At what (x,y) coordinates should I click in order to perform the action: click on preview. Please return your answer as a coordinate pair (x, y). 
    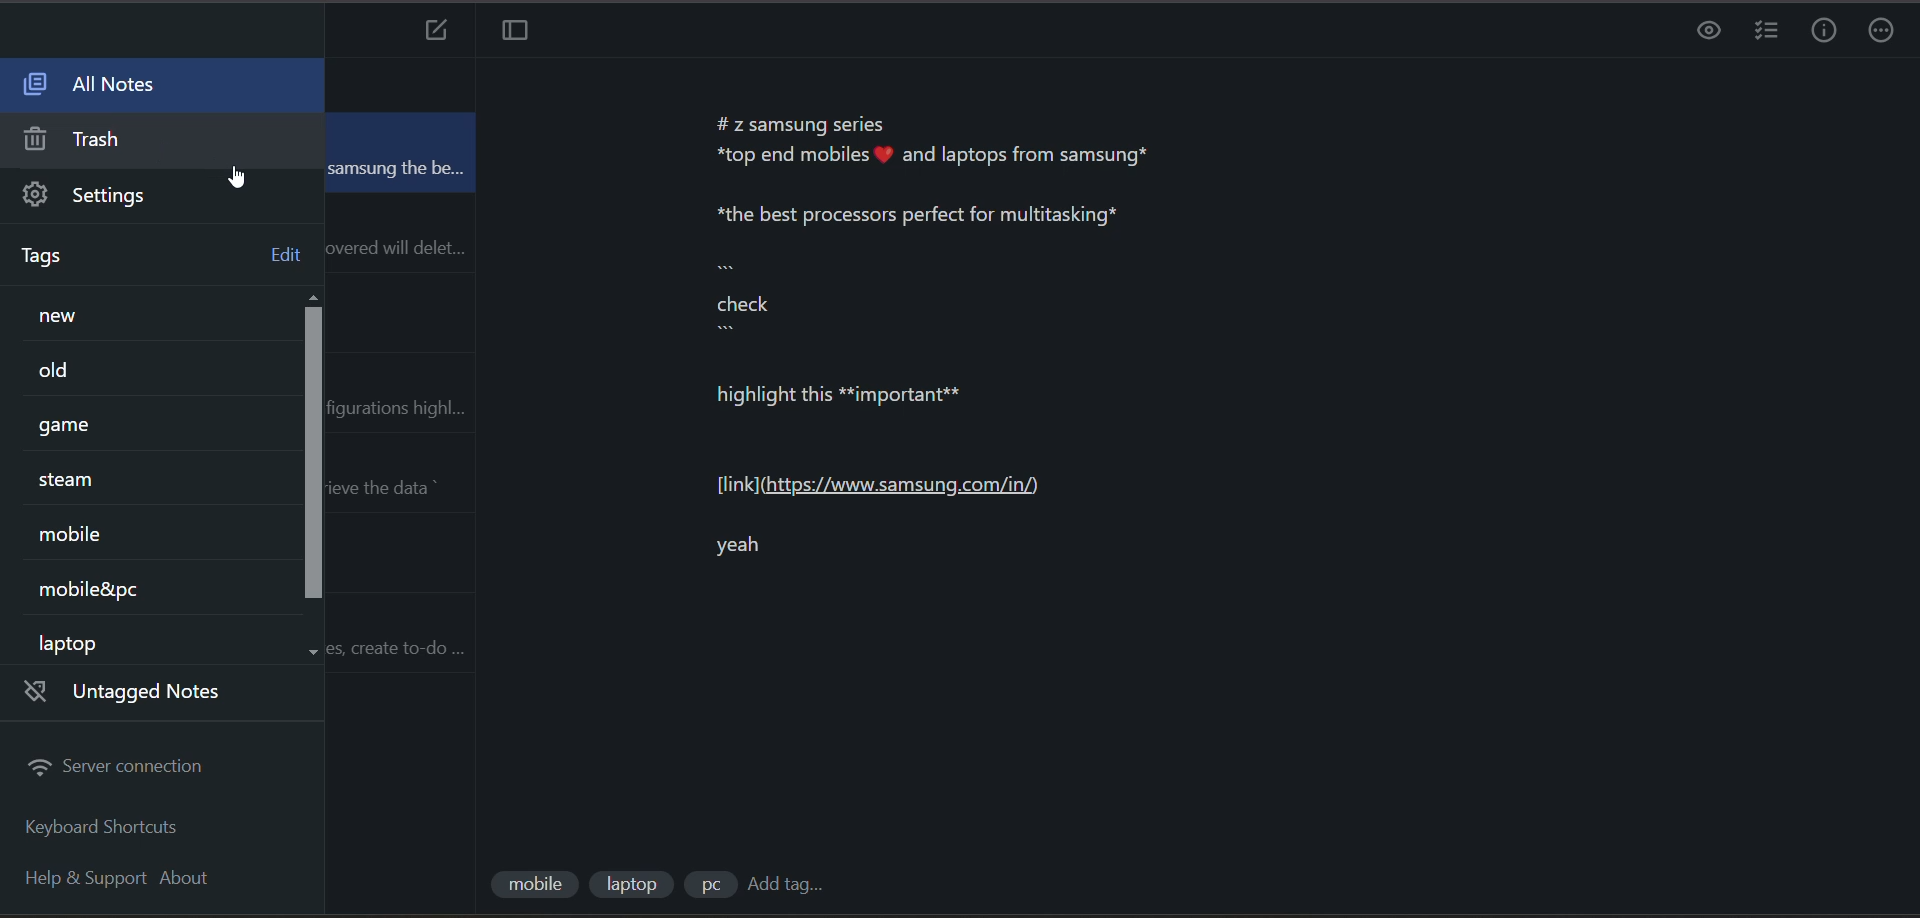
    Looking at the image, I should click on (1707, 32).